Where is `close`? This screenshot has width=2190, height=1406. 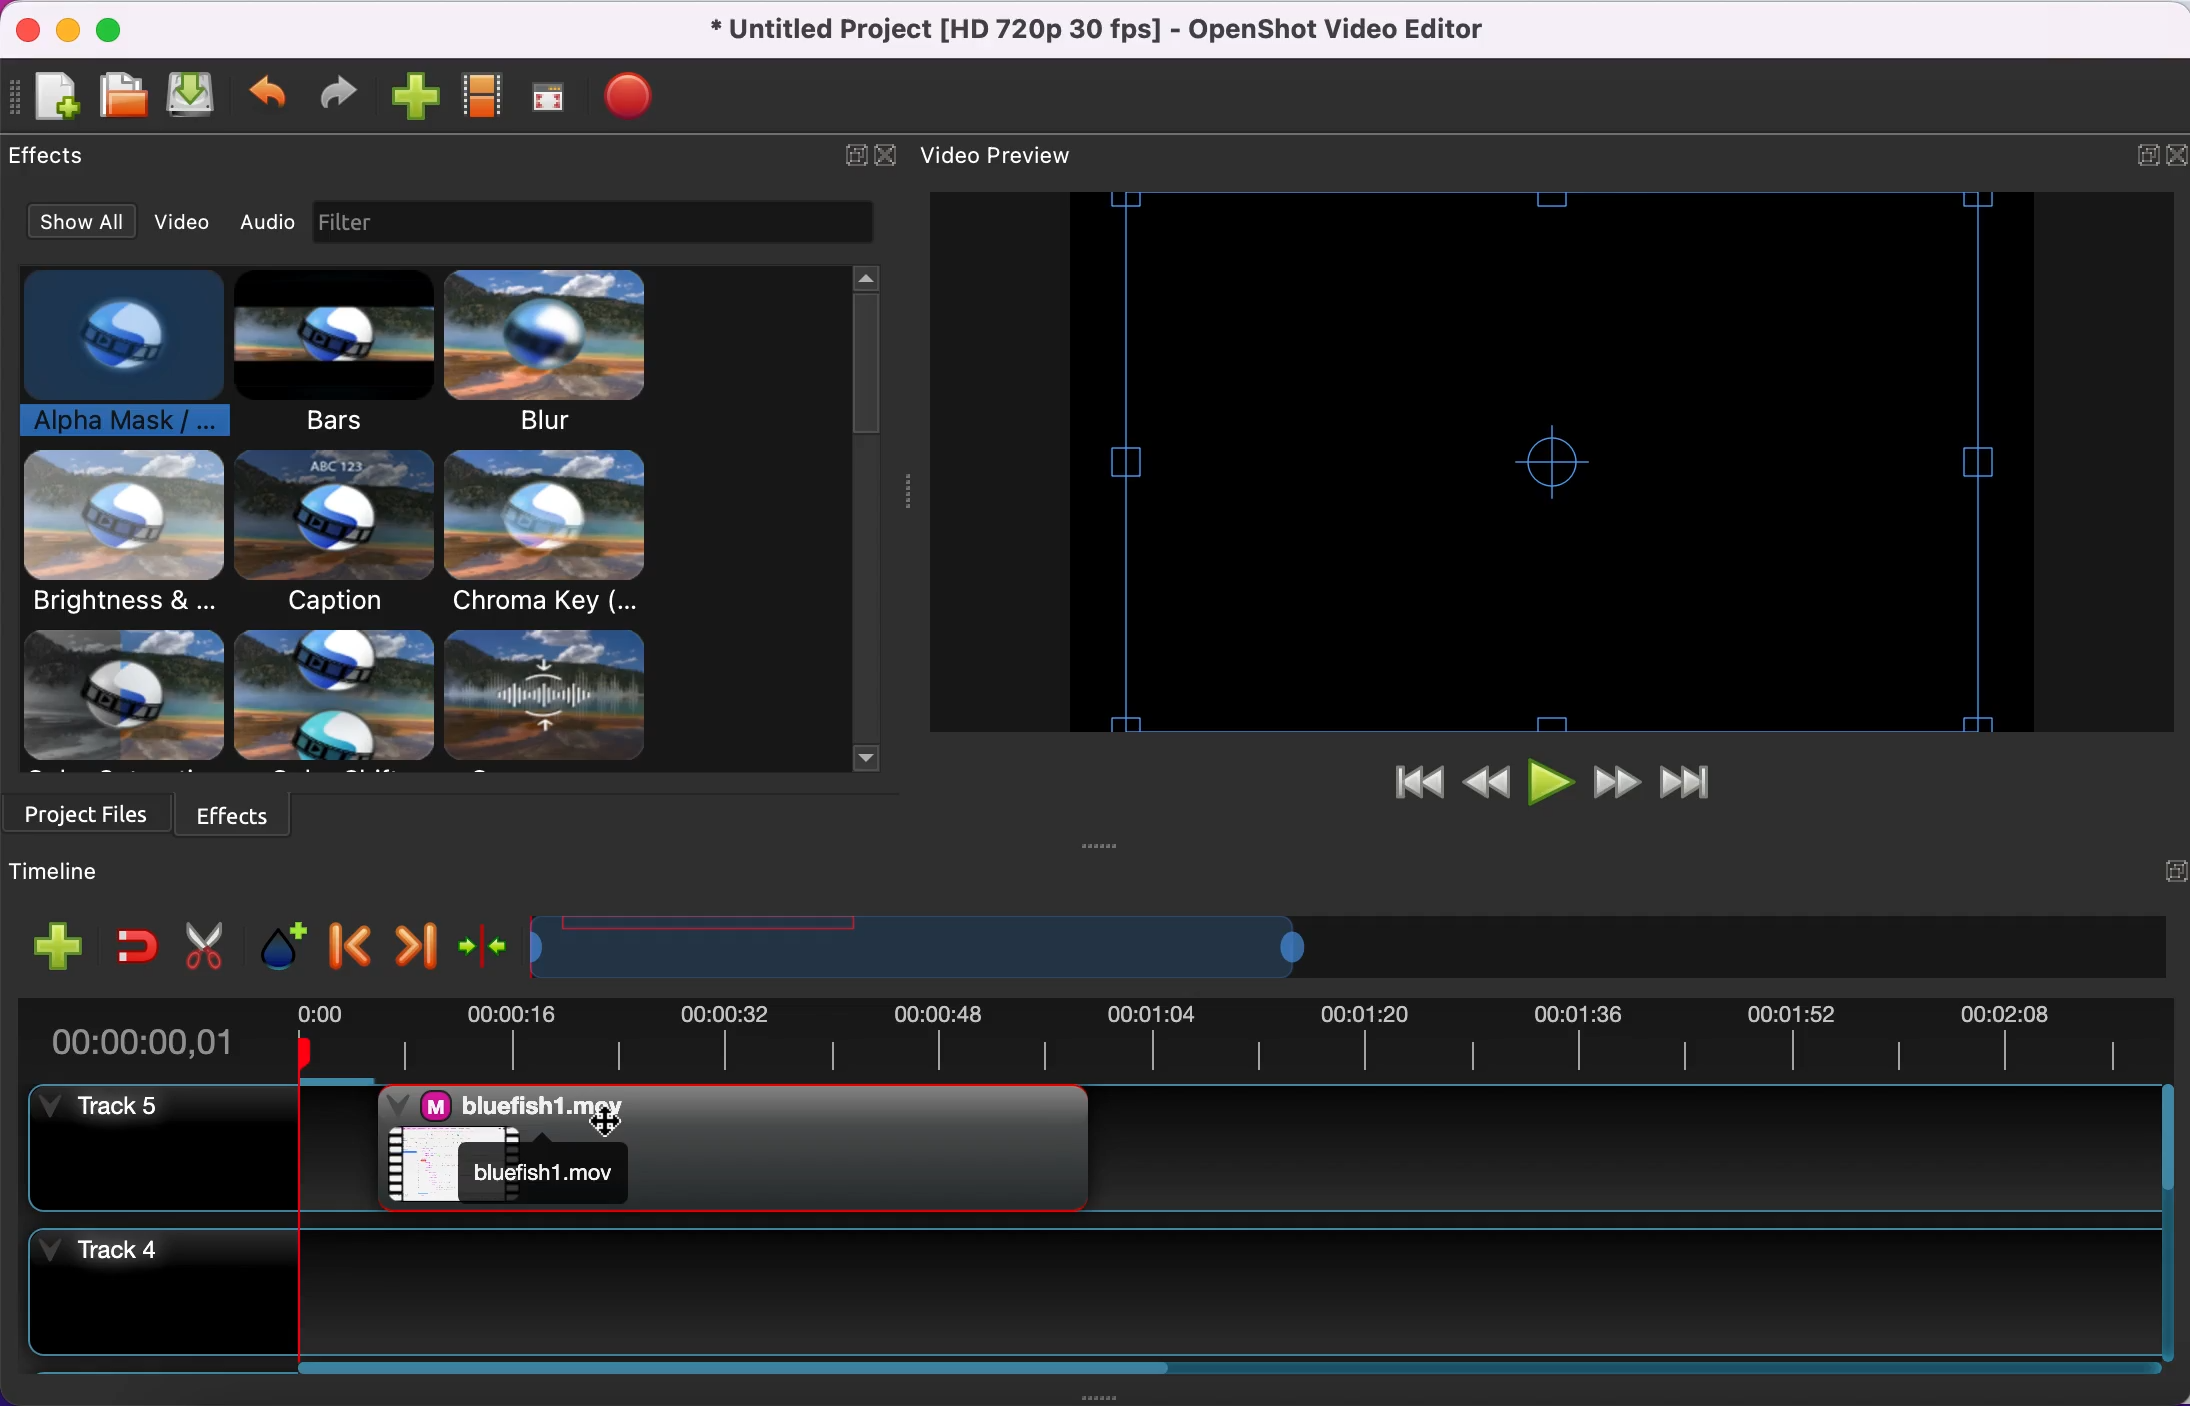 close is located at coordinates (887, 160).